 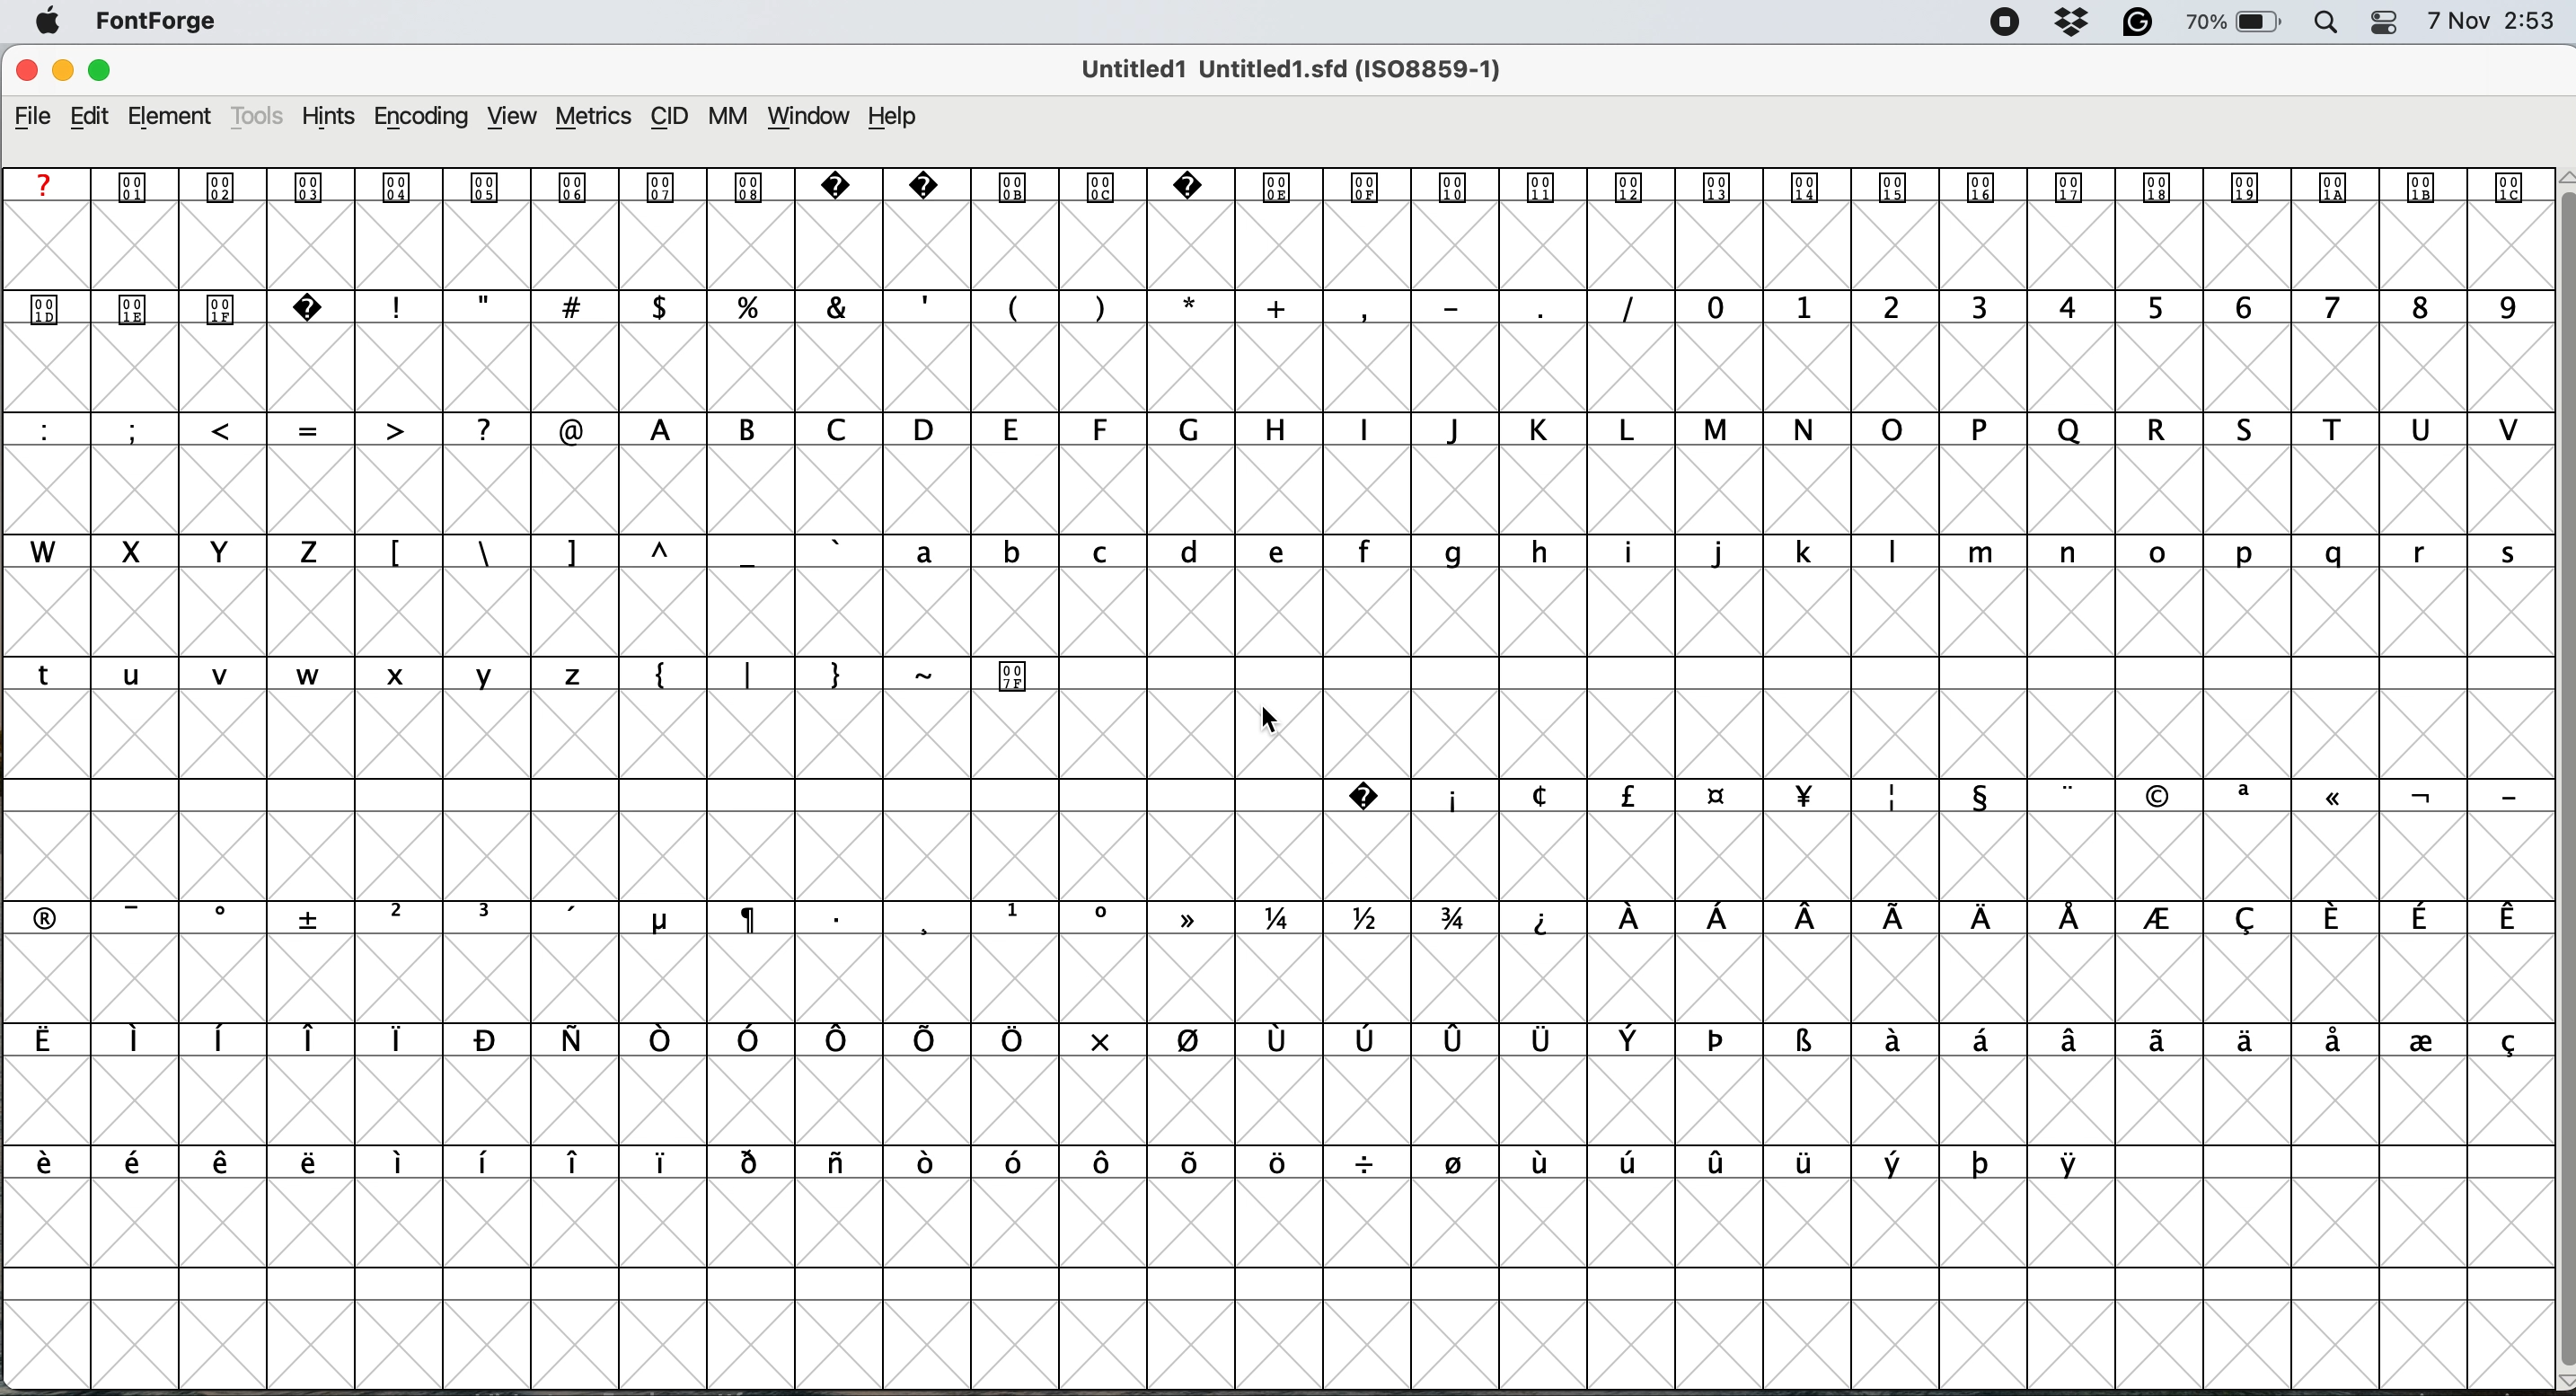 I want to click on dropbox, so click(x=2076, y=23).